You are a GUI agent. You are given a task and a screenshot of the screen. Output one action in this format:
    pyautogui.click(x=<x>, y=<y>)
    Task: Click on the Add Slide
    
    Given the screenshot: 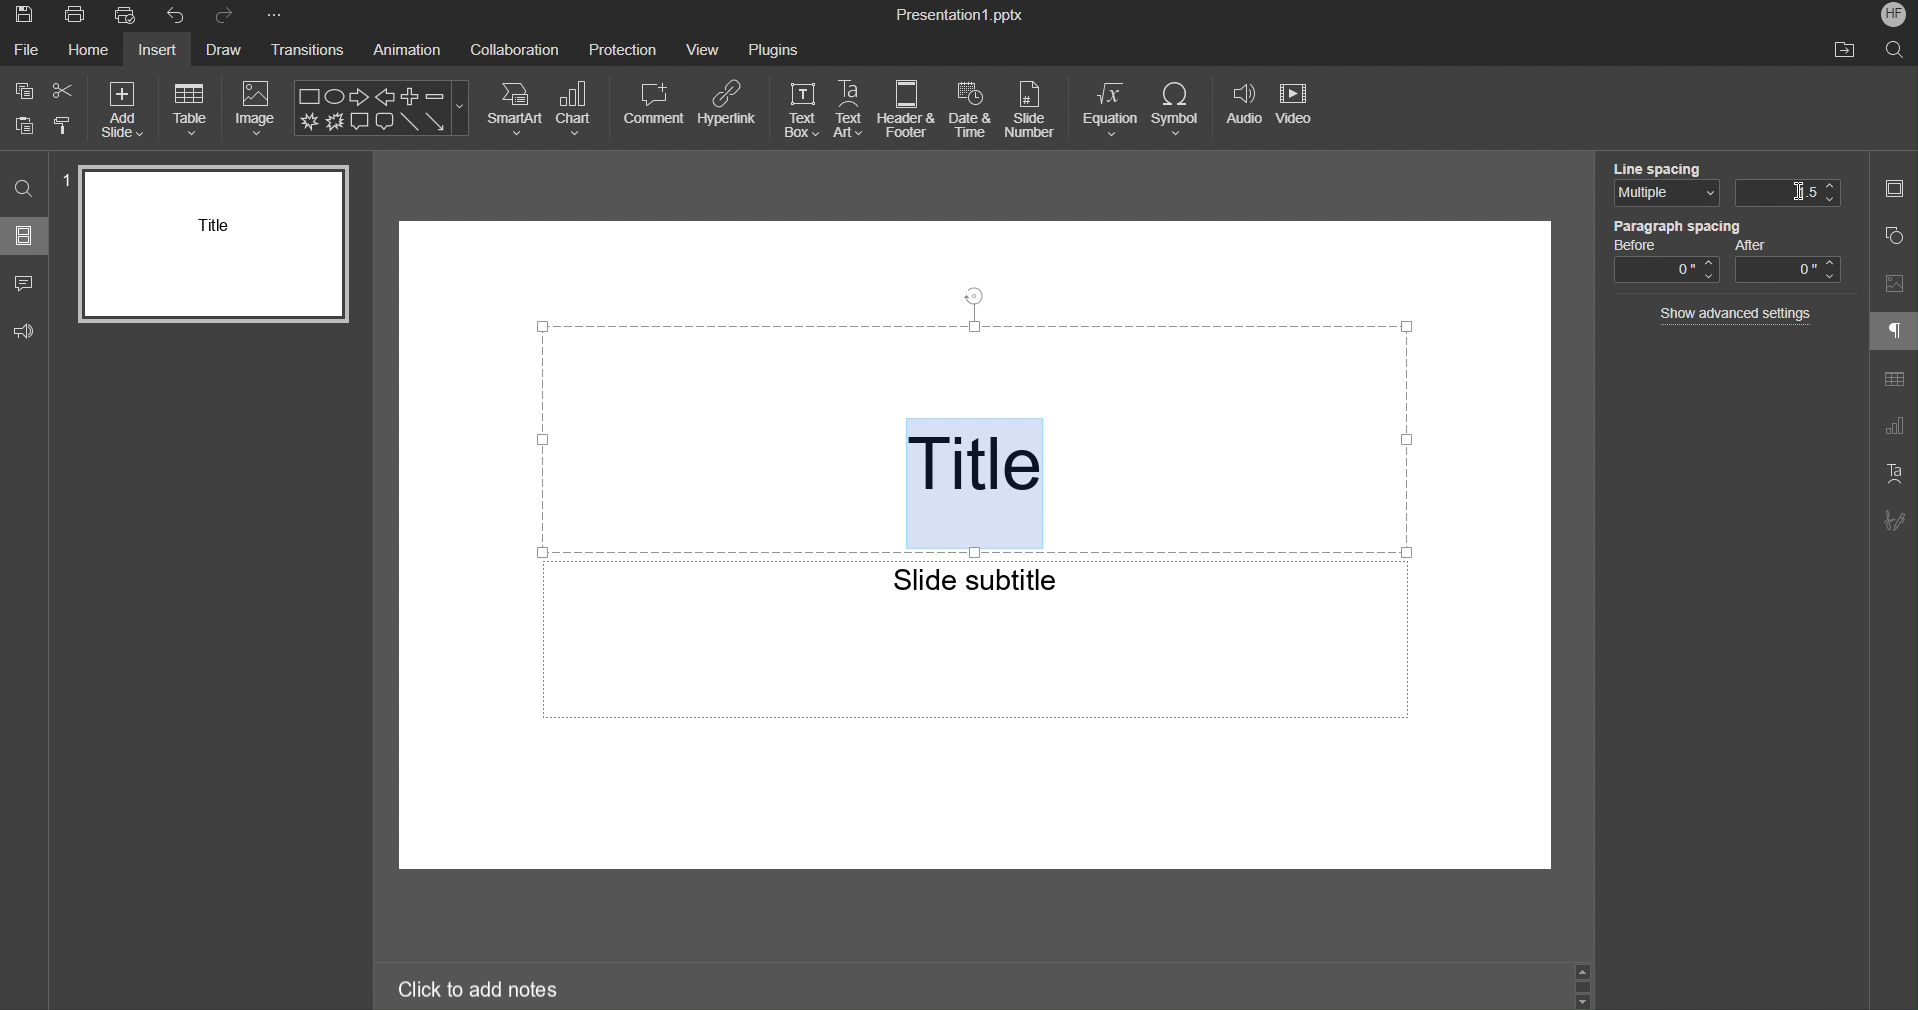 What is the action you would take?
    pyautogui.click(x=126, y=107)
    